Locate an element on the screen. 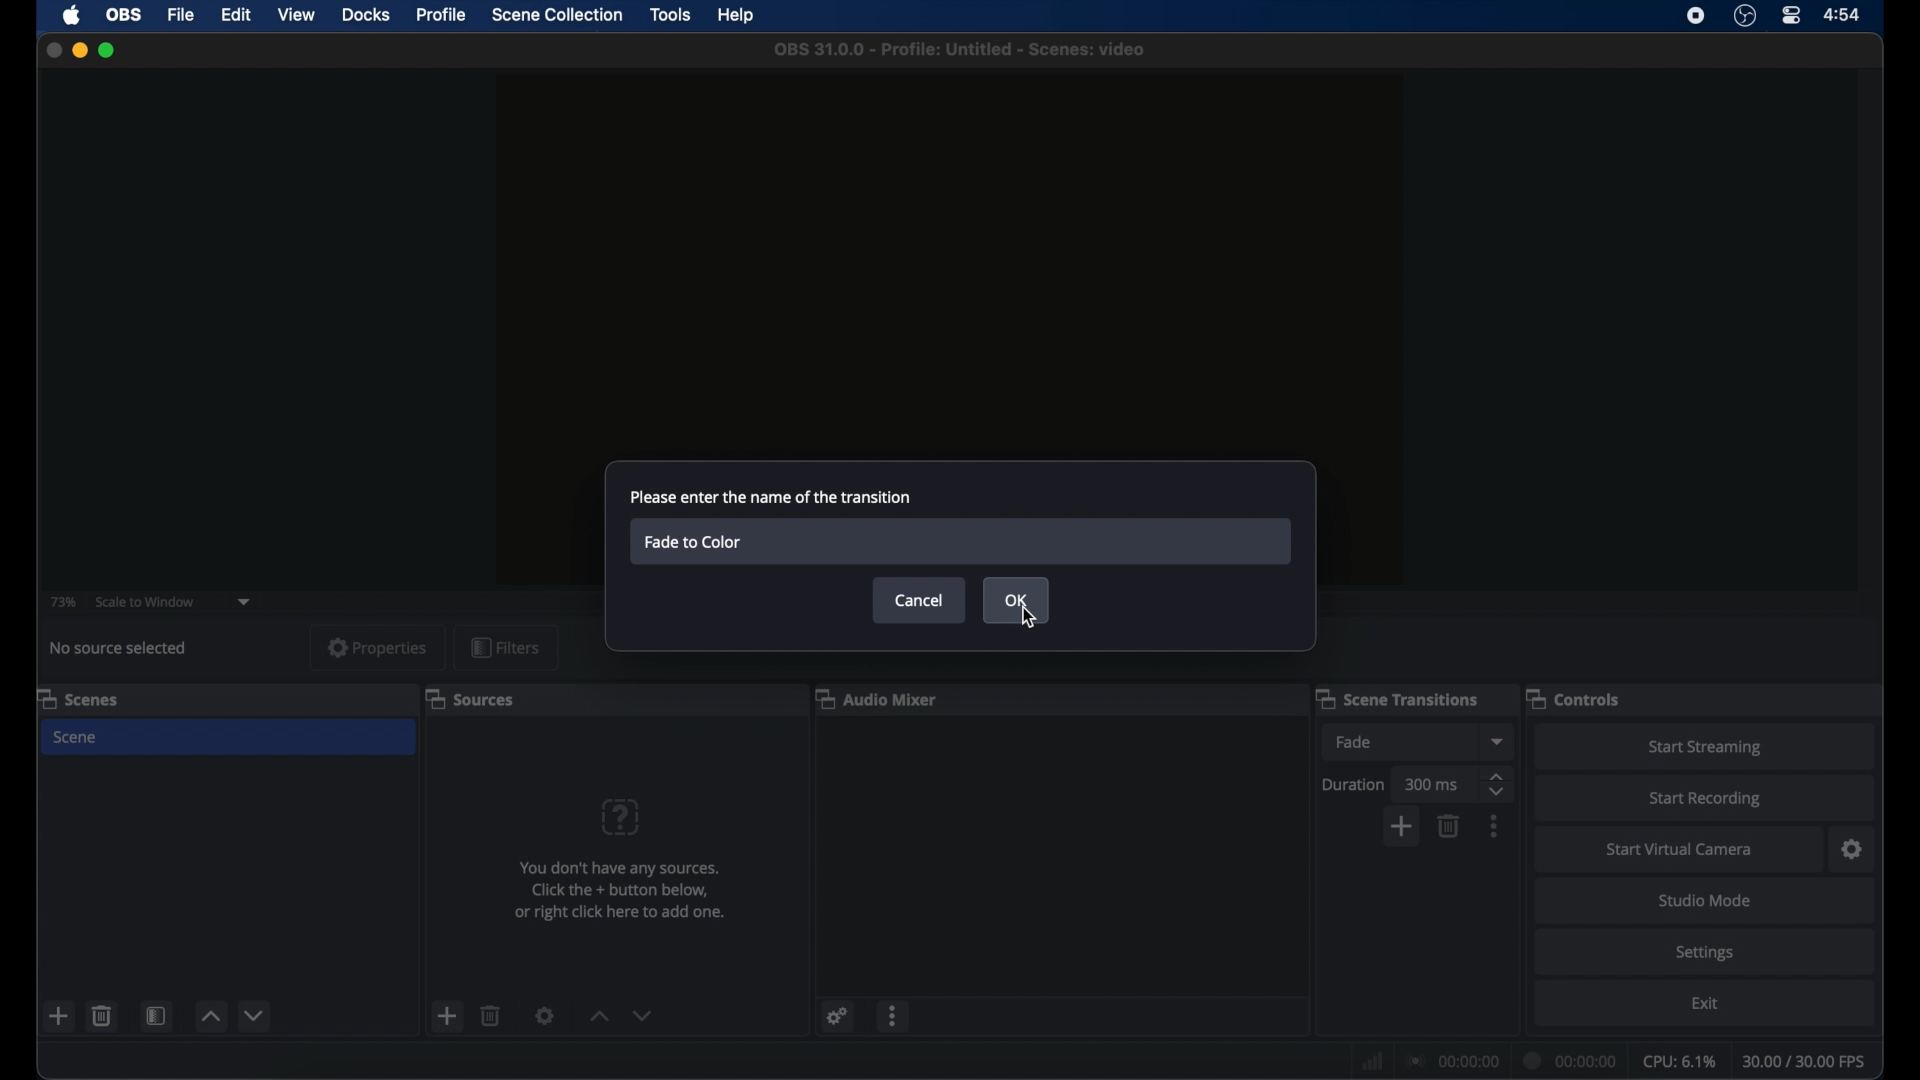 This screenshot has height=1080, width=1920. controls is located at coordinates (1572, 698).